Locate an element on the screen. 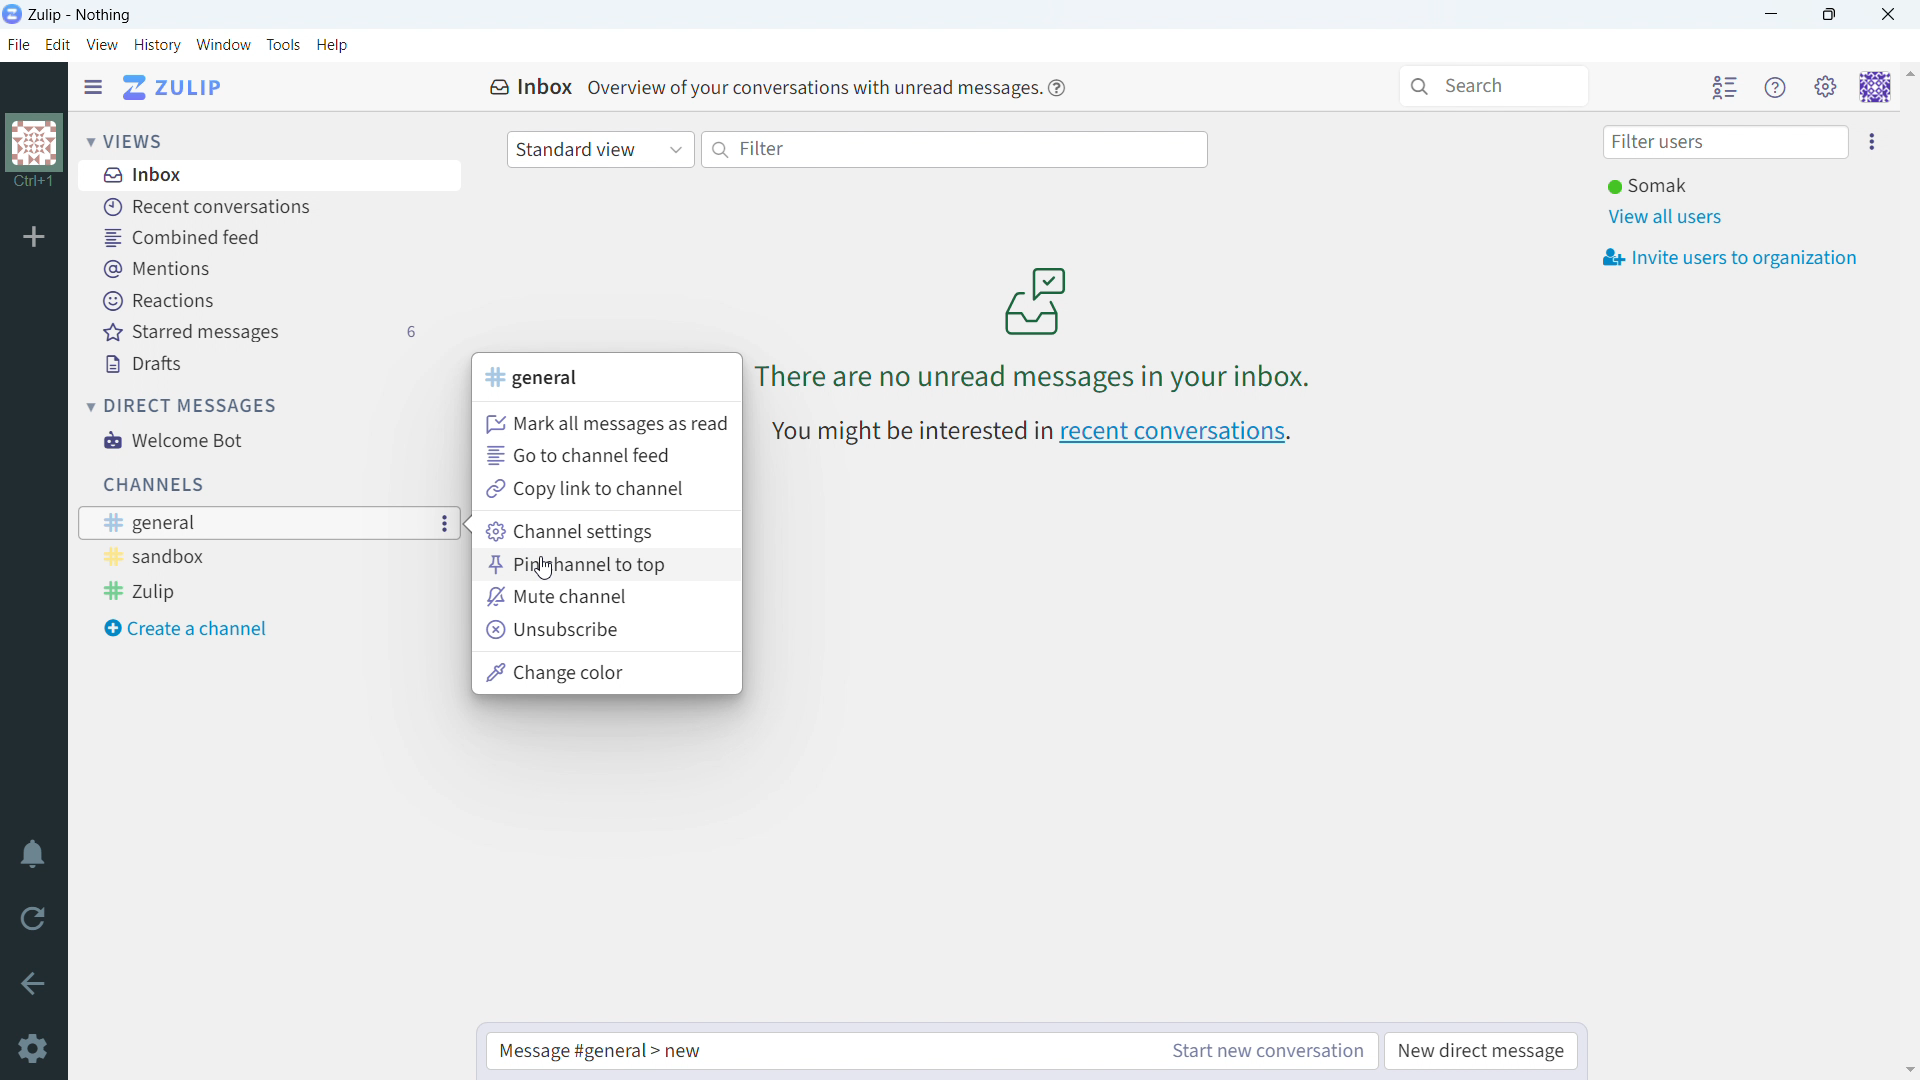  inbox is located at coordinates (531, 89).